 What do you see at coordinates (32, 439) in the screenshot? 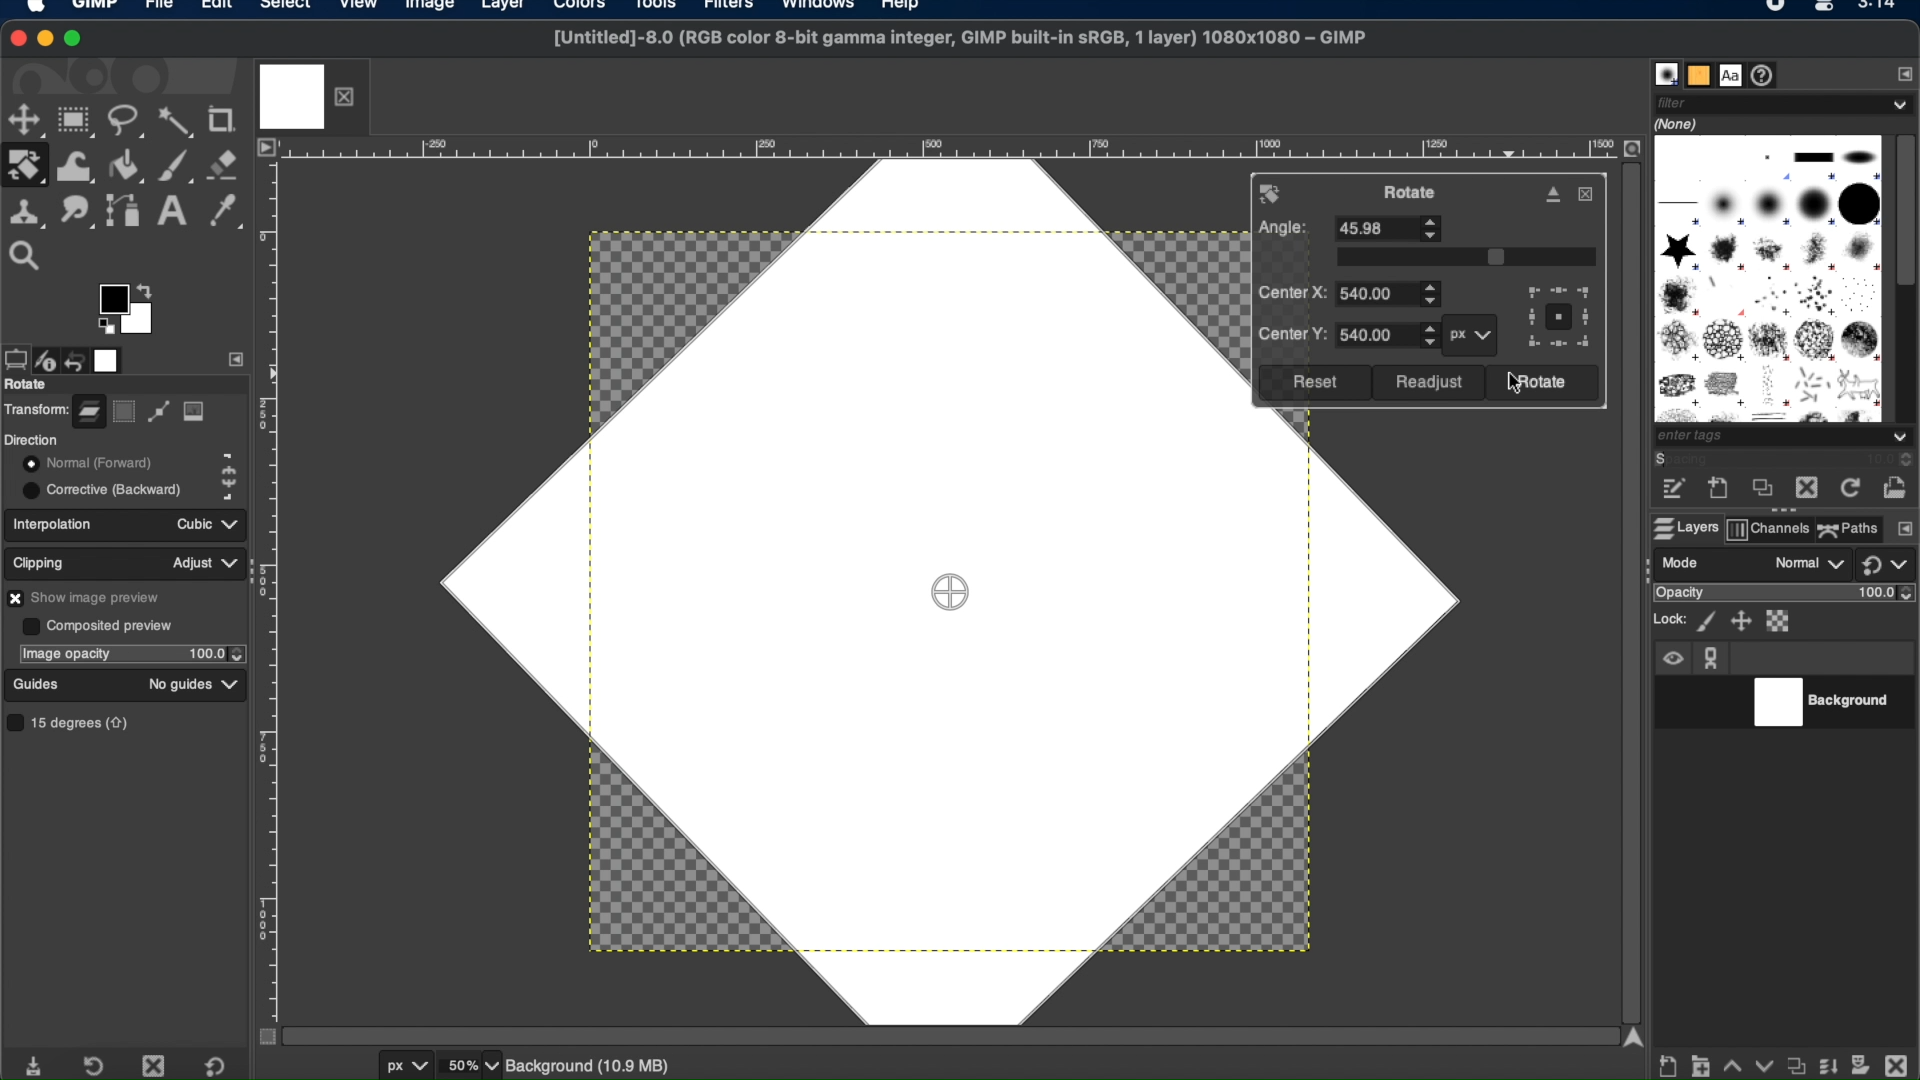
I see `direction` at bounding box center [32, 439].